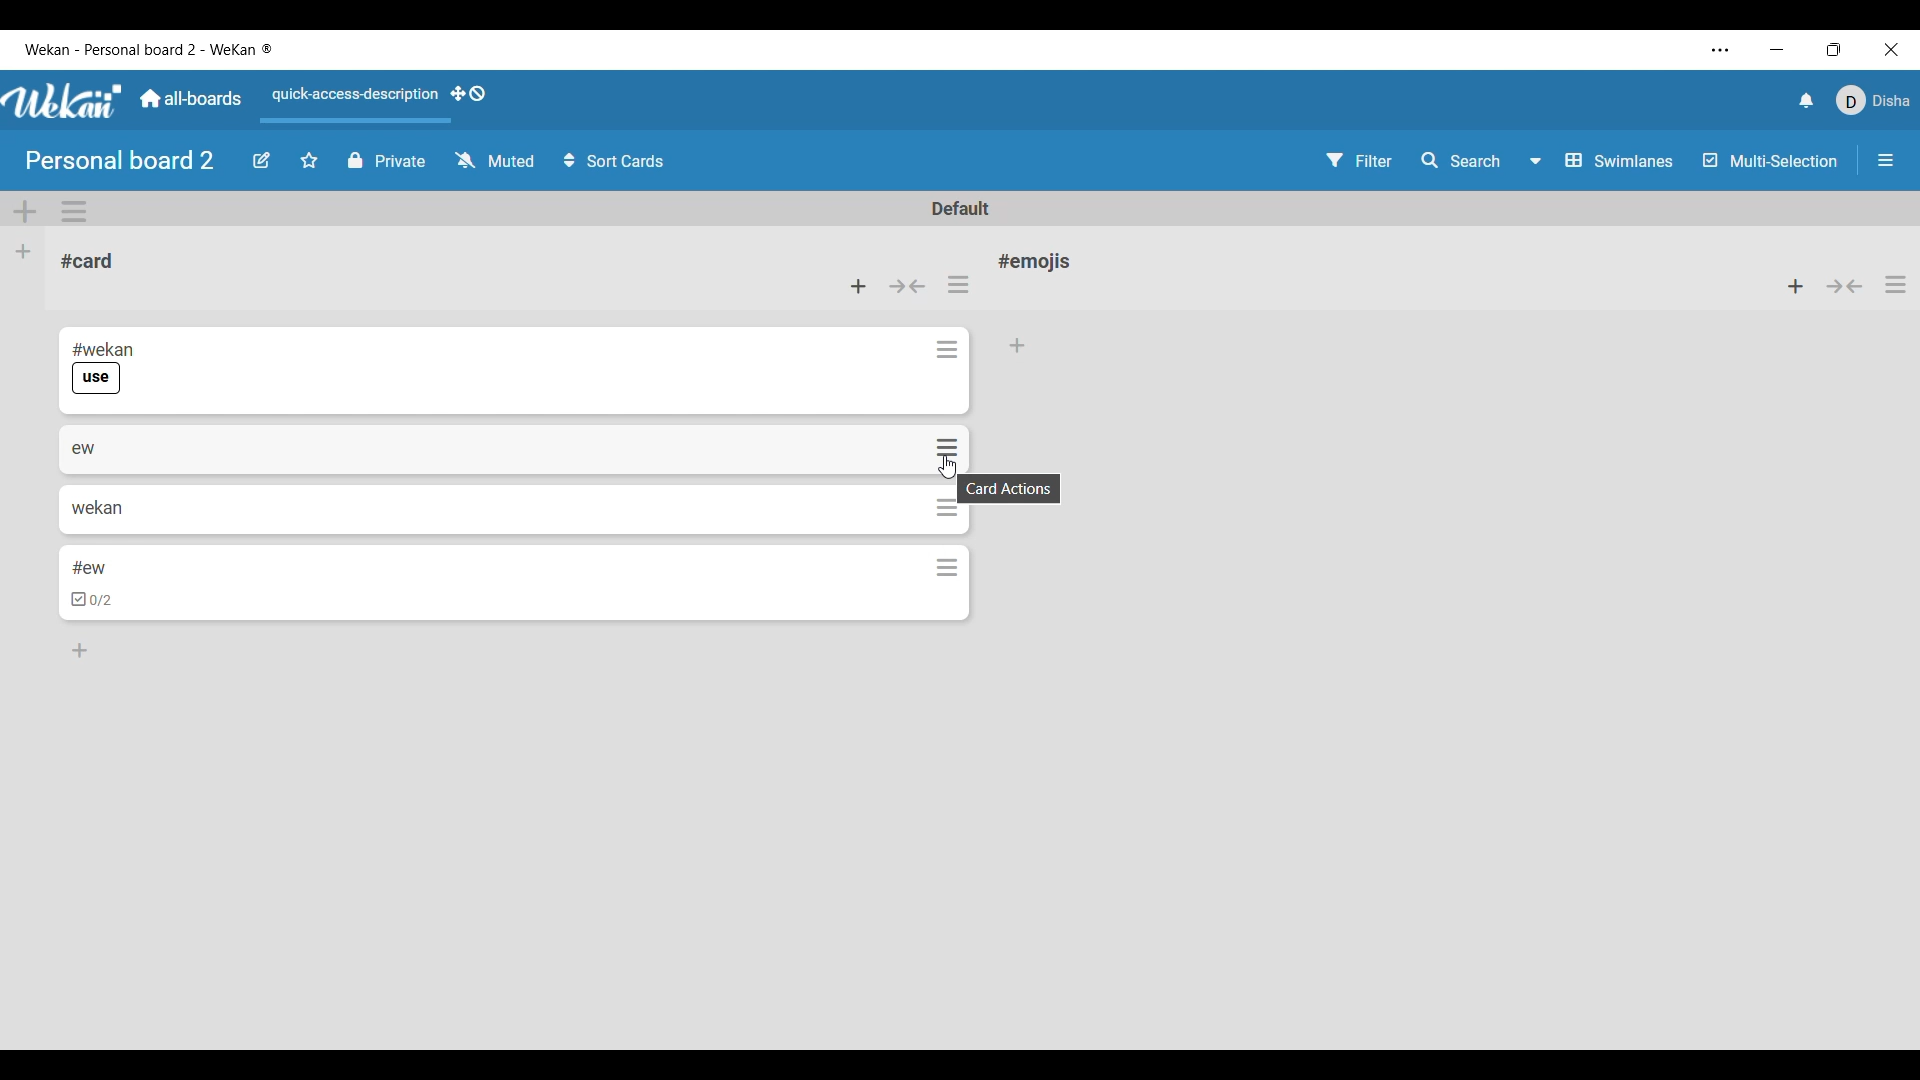 The height and width of the screenshot is (1080, 1920). I want to click on List actions, so click(958, 284).